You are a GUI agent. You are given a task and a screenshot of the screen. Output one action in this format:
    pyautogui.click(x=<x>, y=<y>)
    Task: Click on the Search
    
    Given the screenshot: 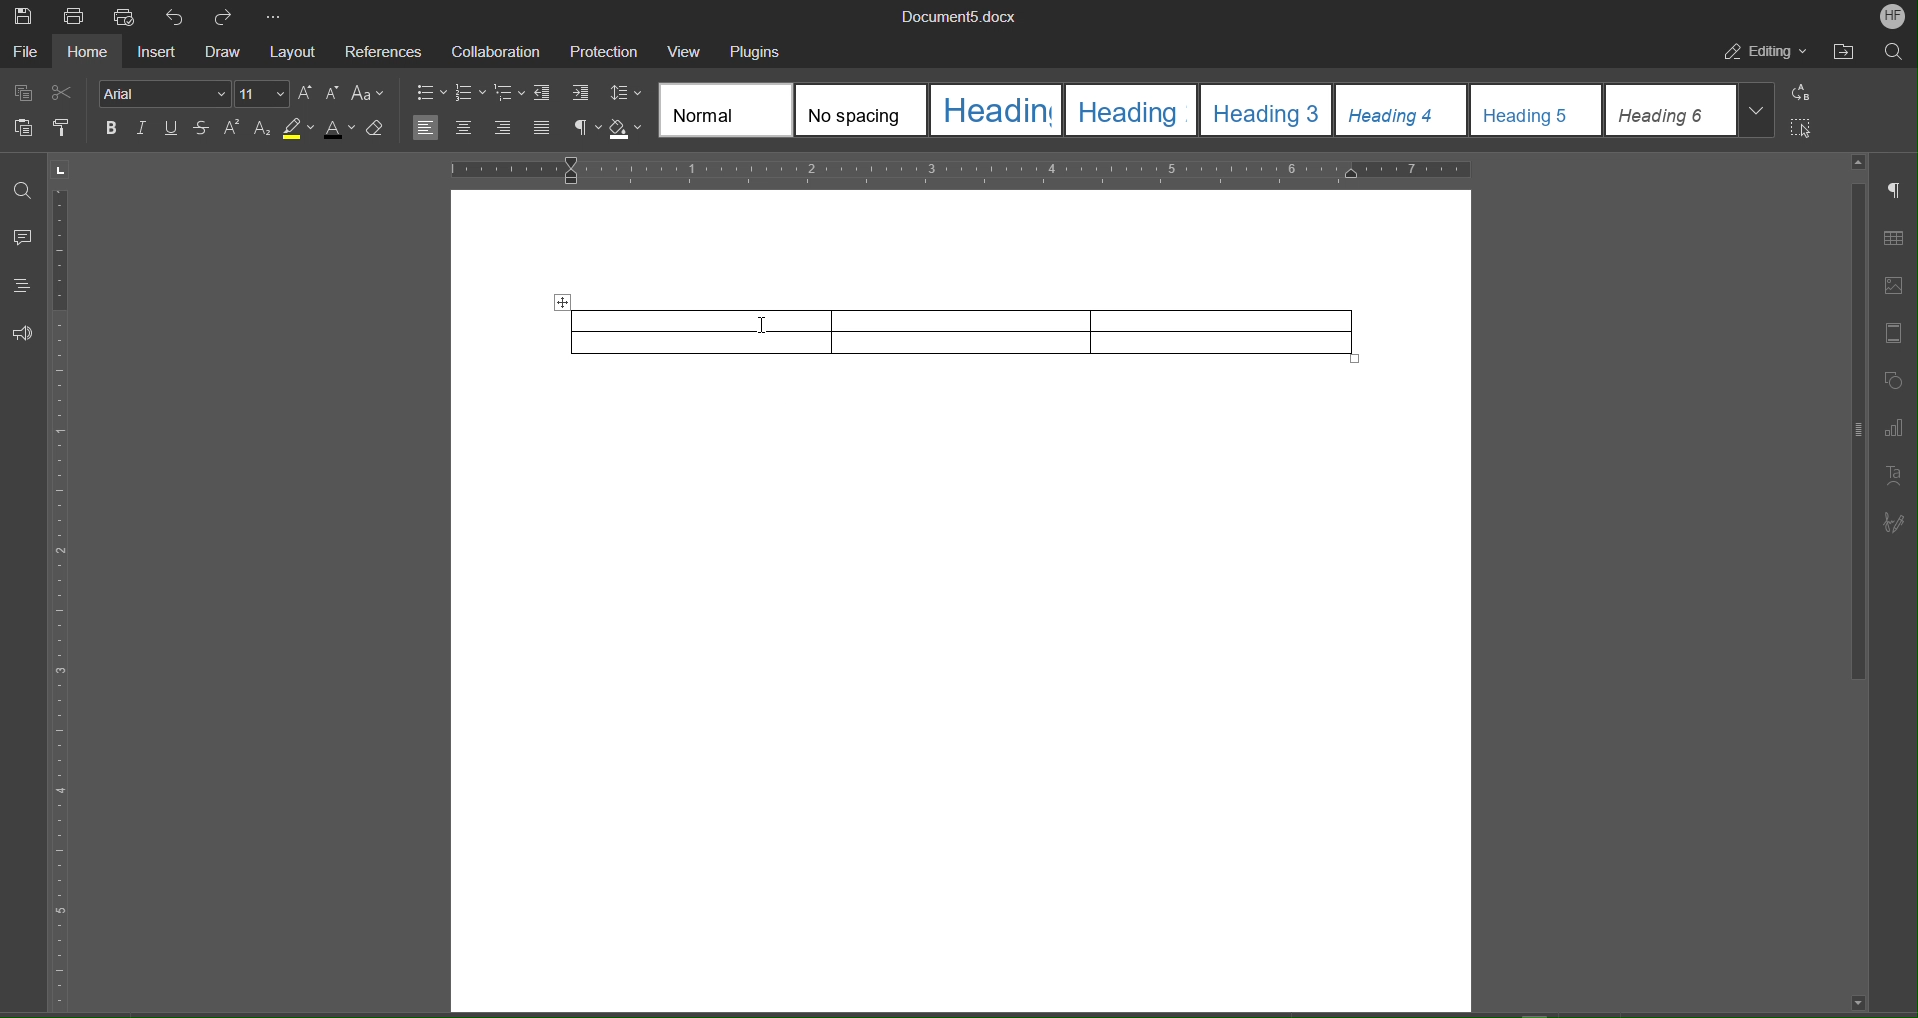 What is the action you would take?
    pyautogui.click(x=1895, y=54)
    